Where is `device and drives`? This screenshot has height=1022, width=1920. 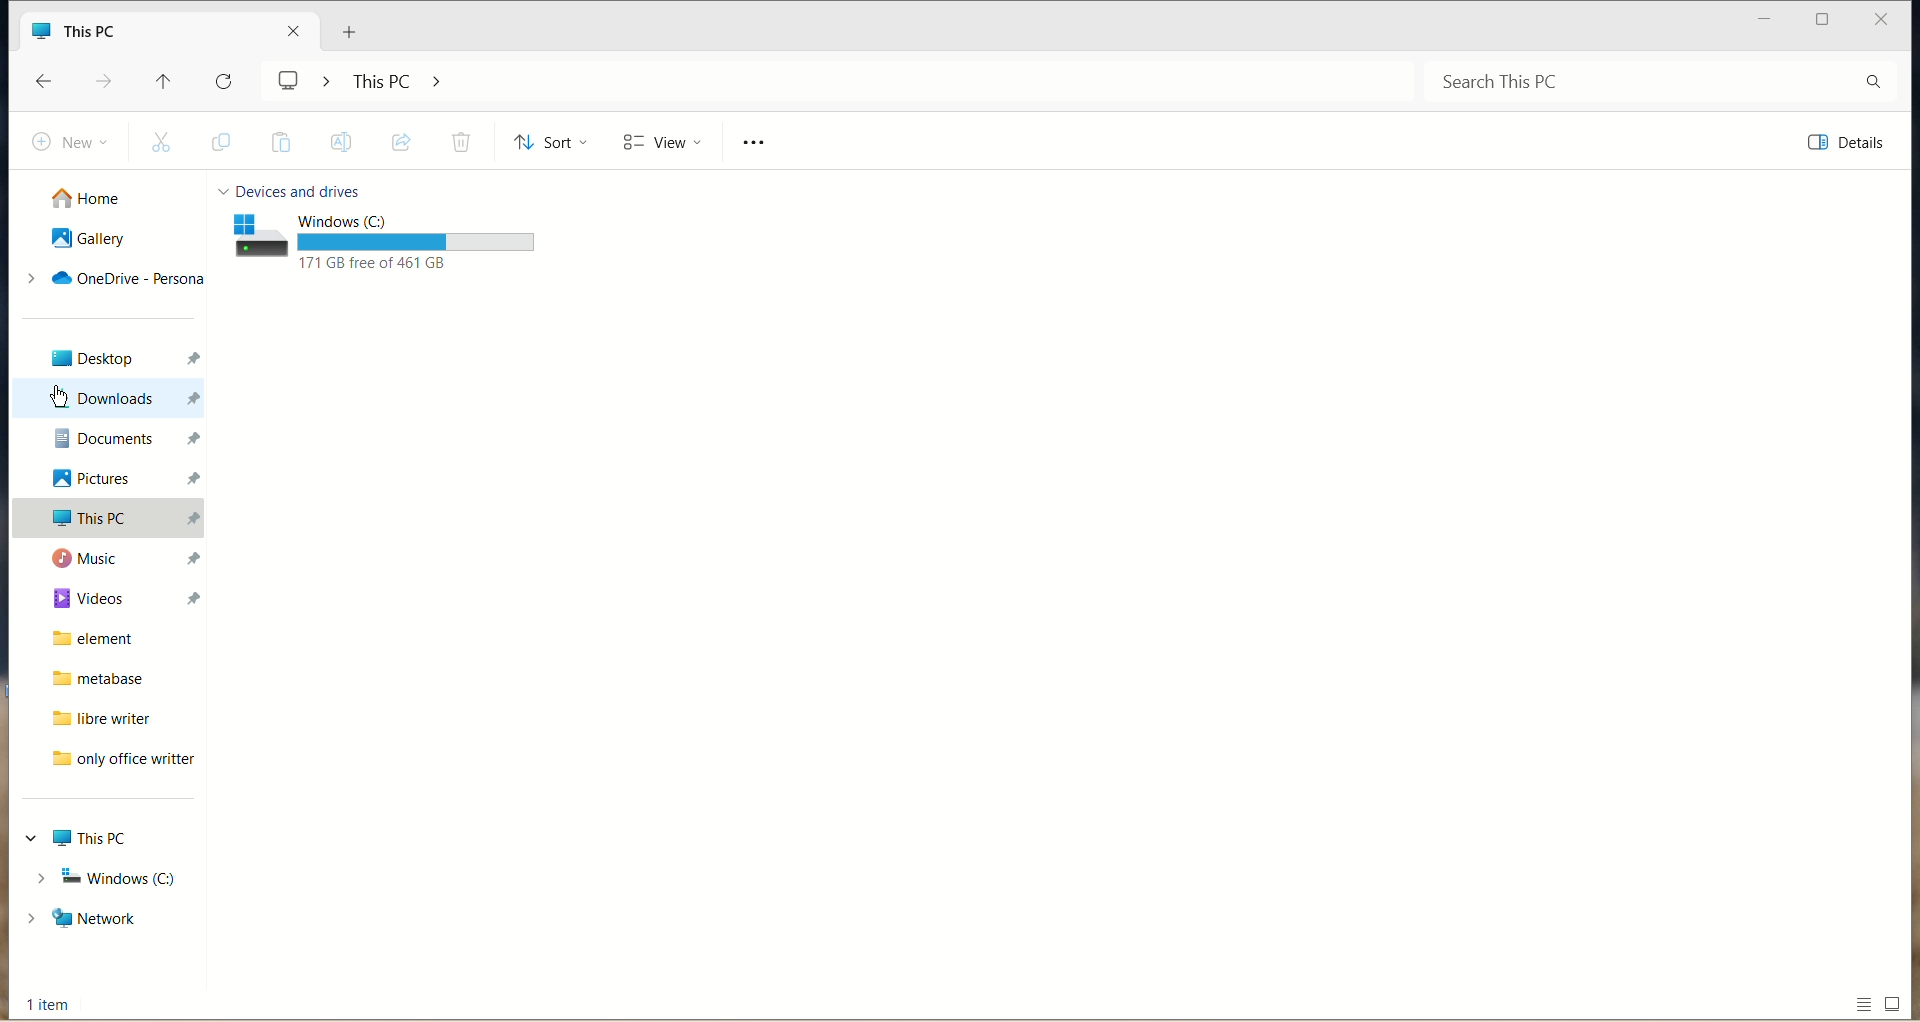 device and drives is located at coordinates (302, 189).